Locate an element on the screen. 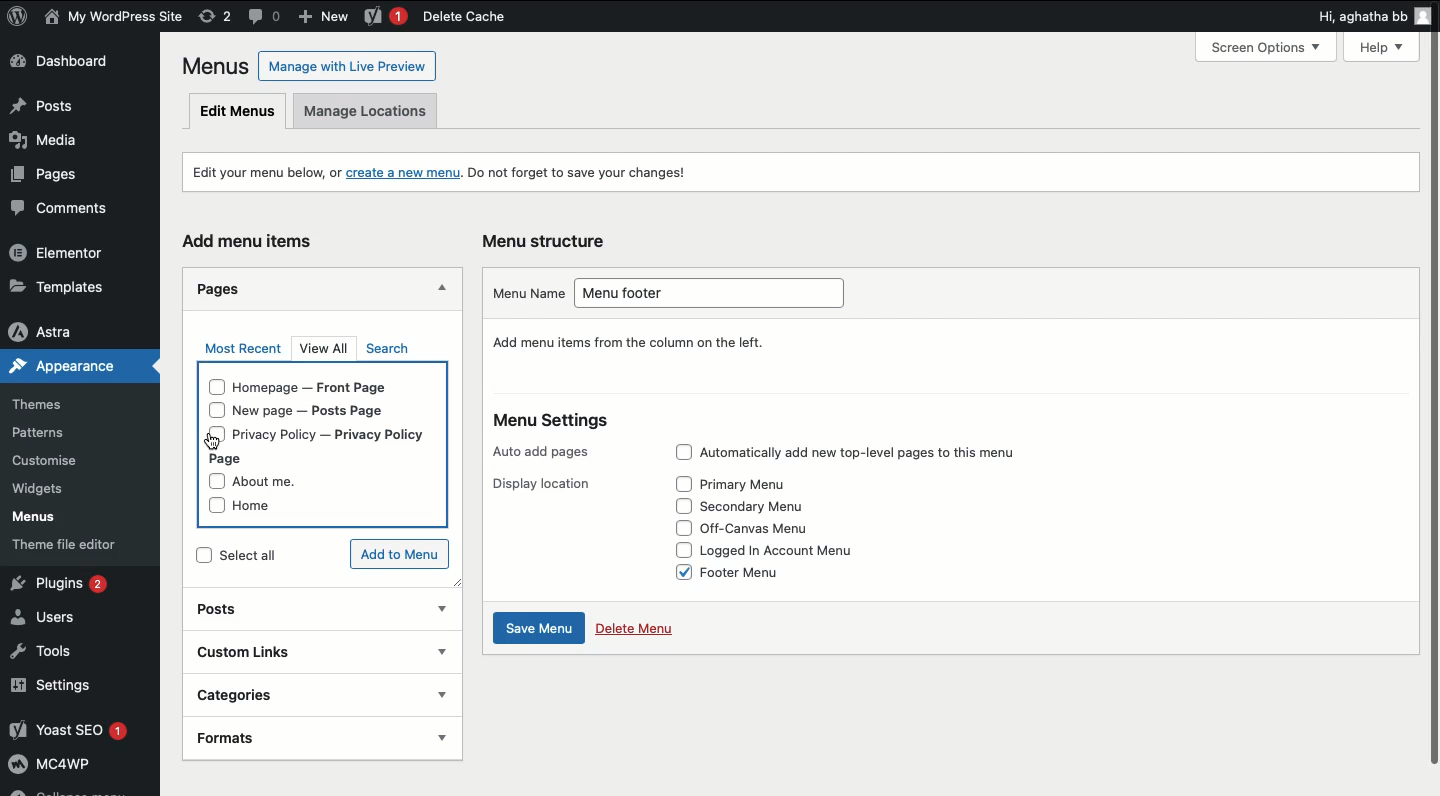  Formats is located at coordinates (287, 738).